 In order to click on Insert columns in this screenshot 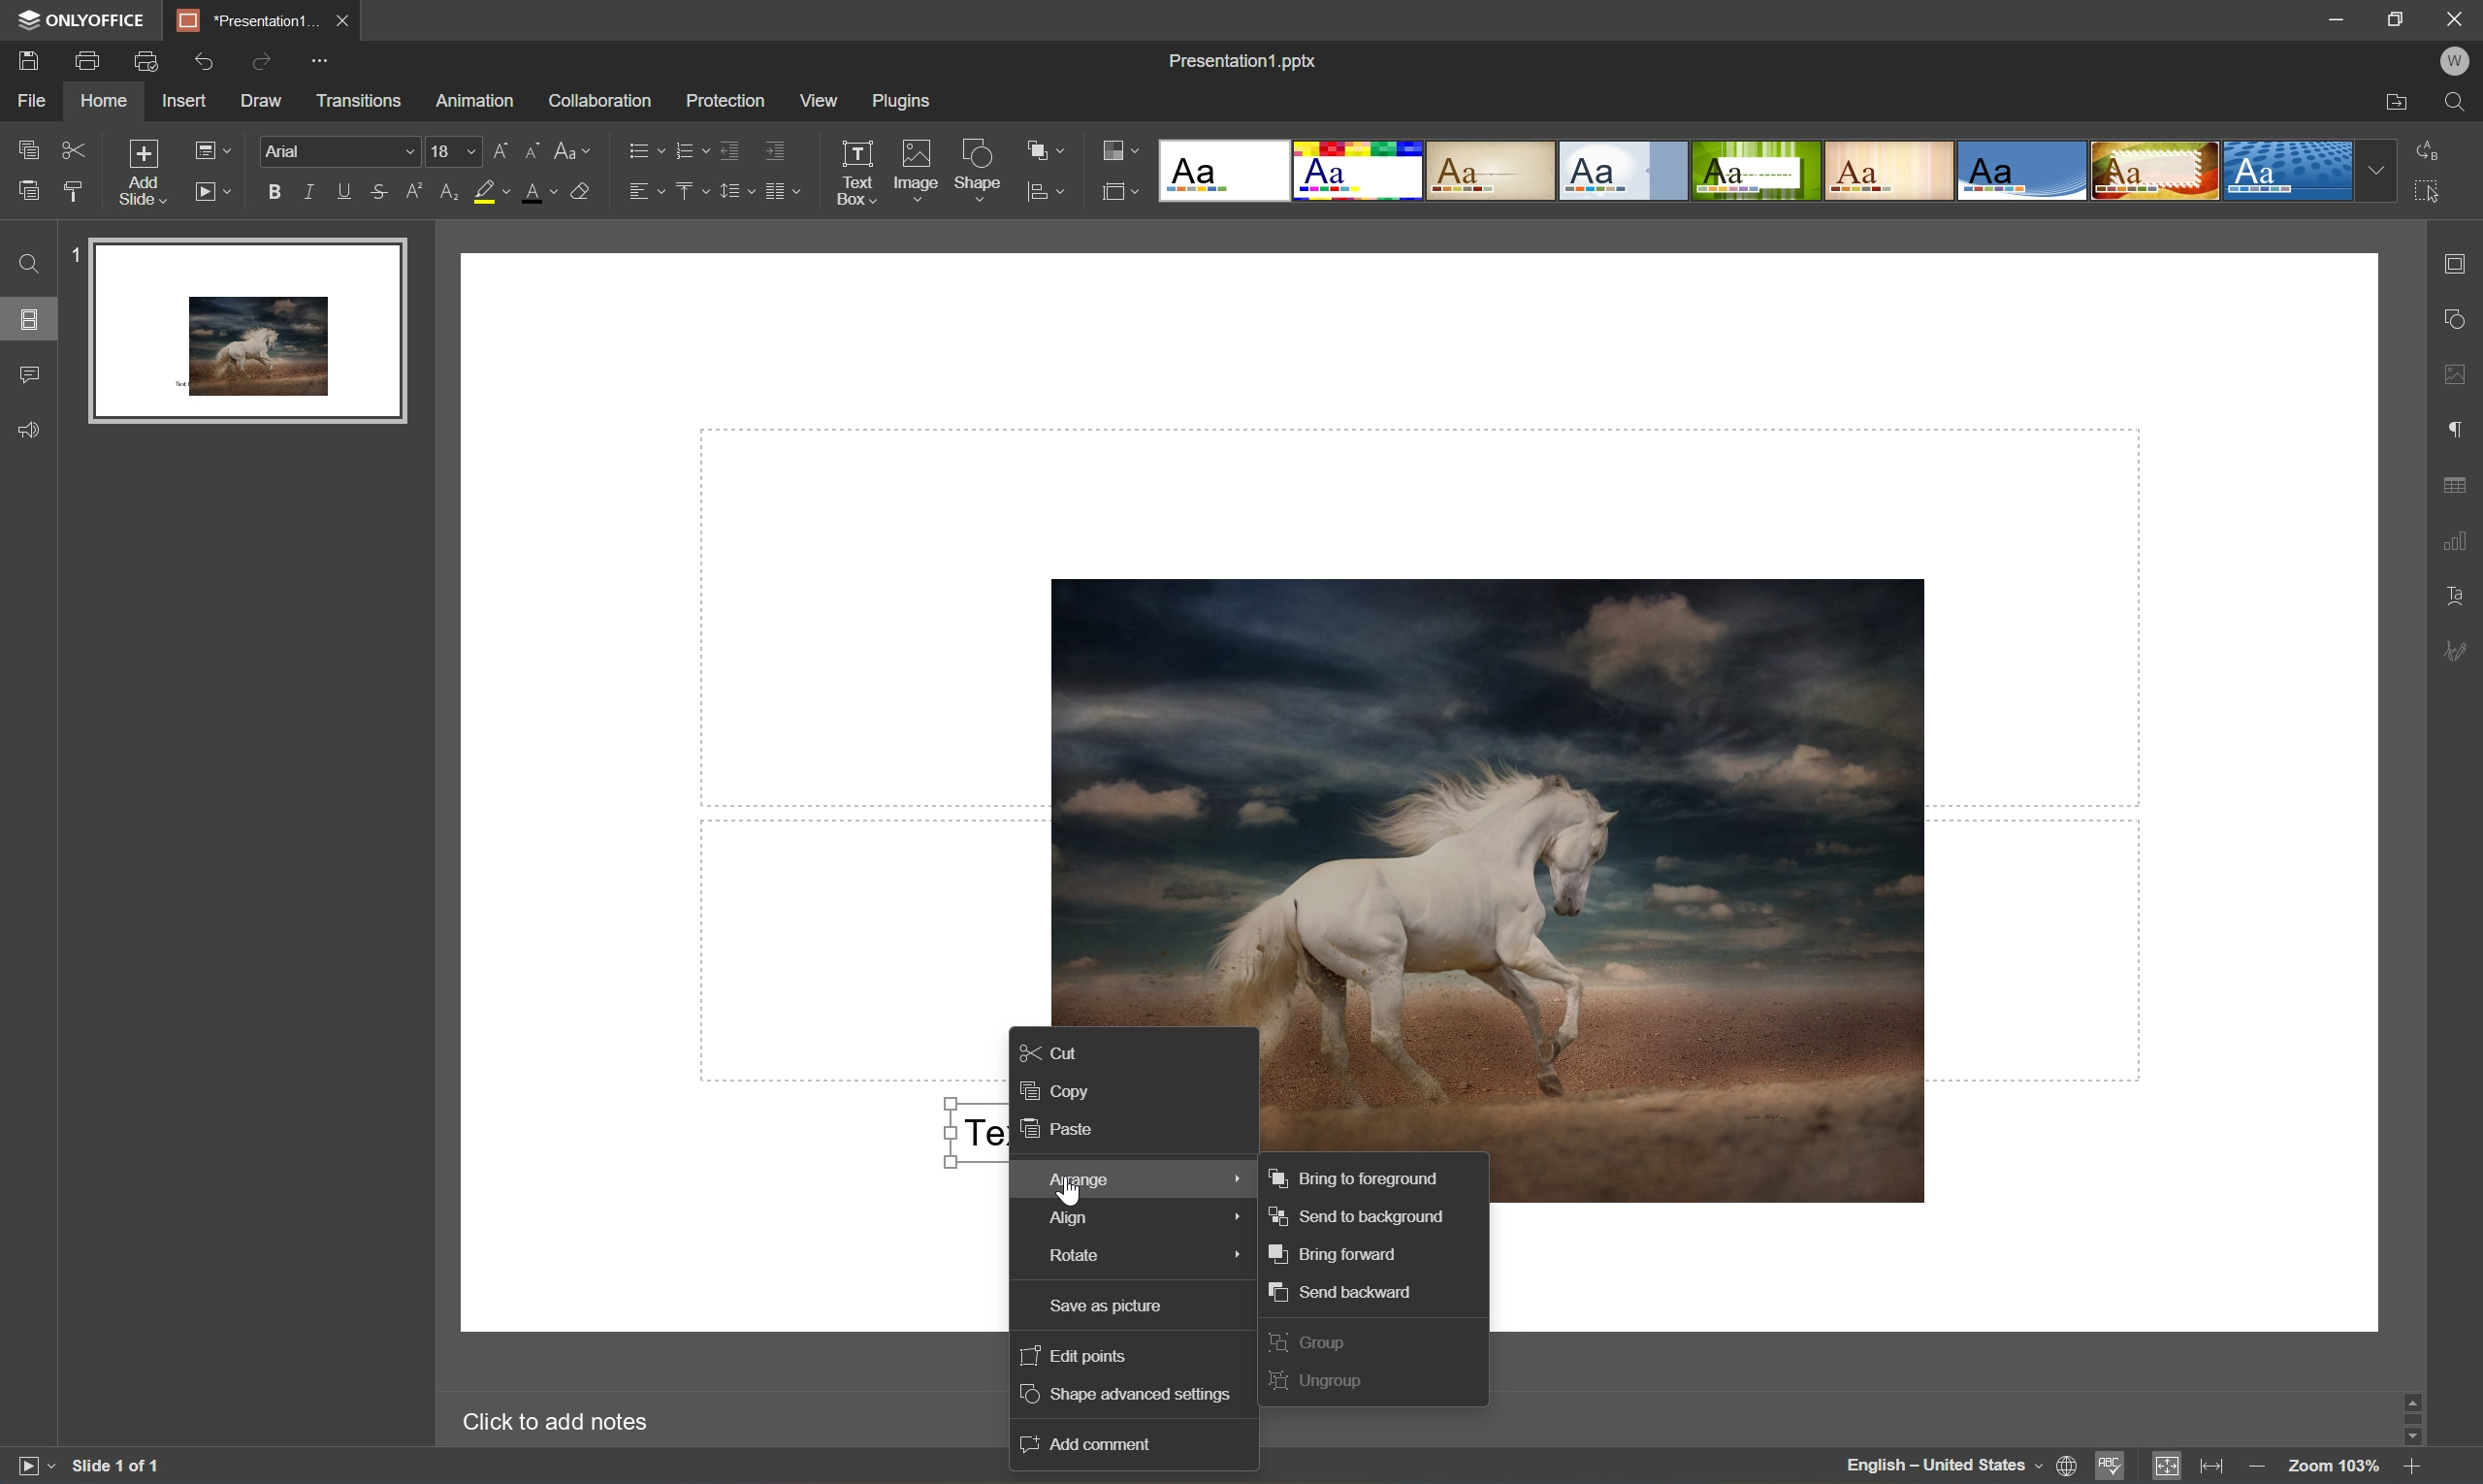, I will do `click(782, 189)`.